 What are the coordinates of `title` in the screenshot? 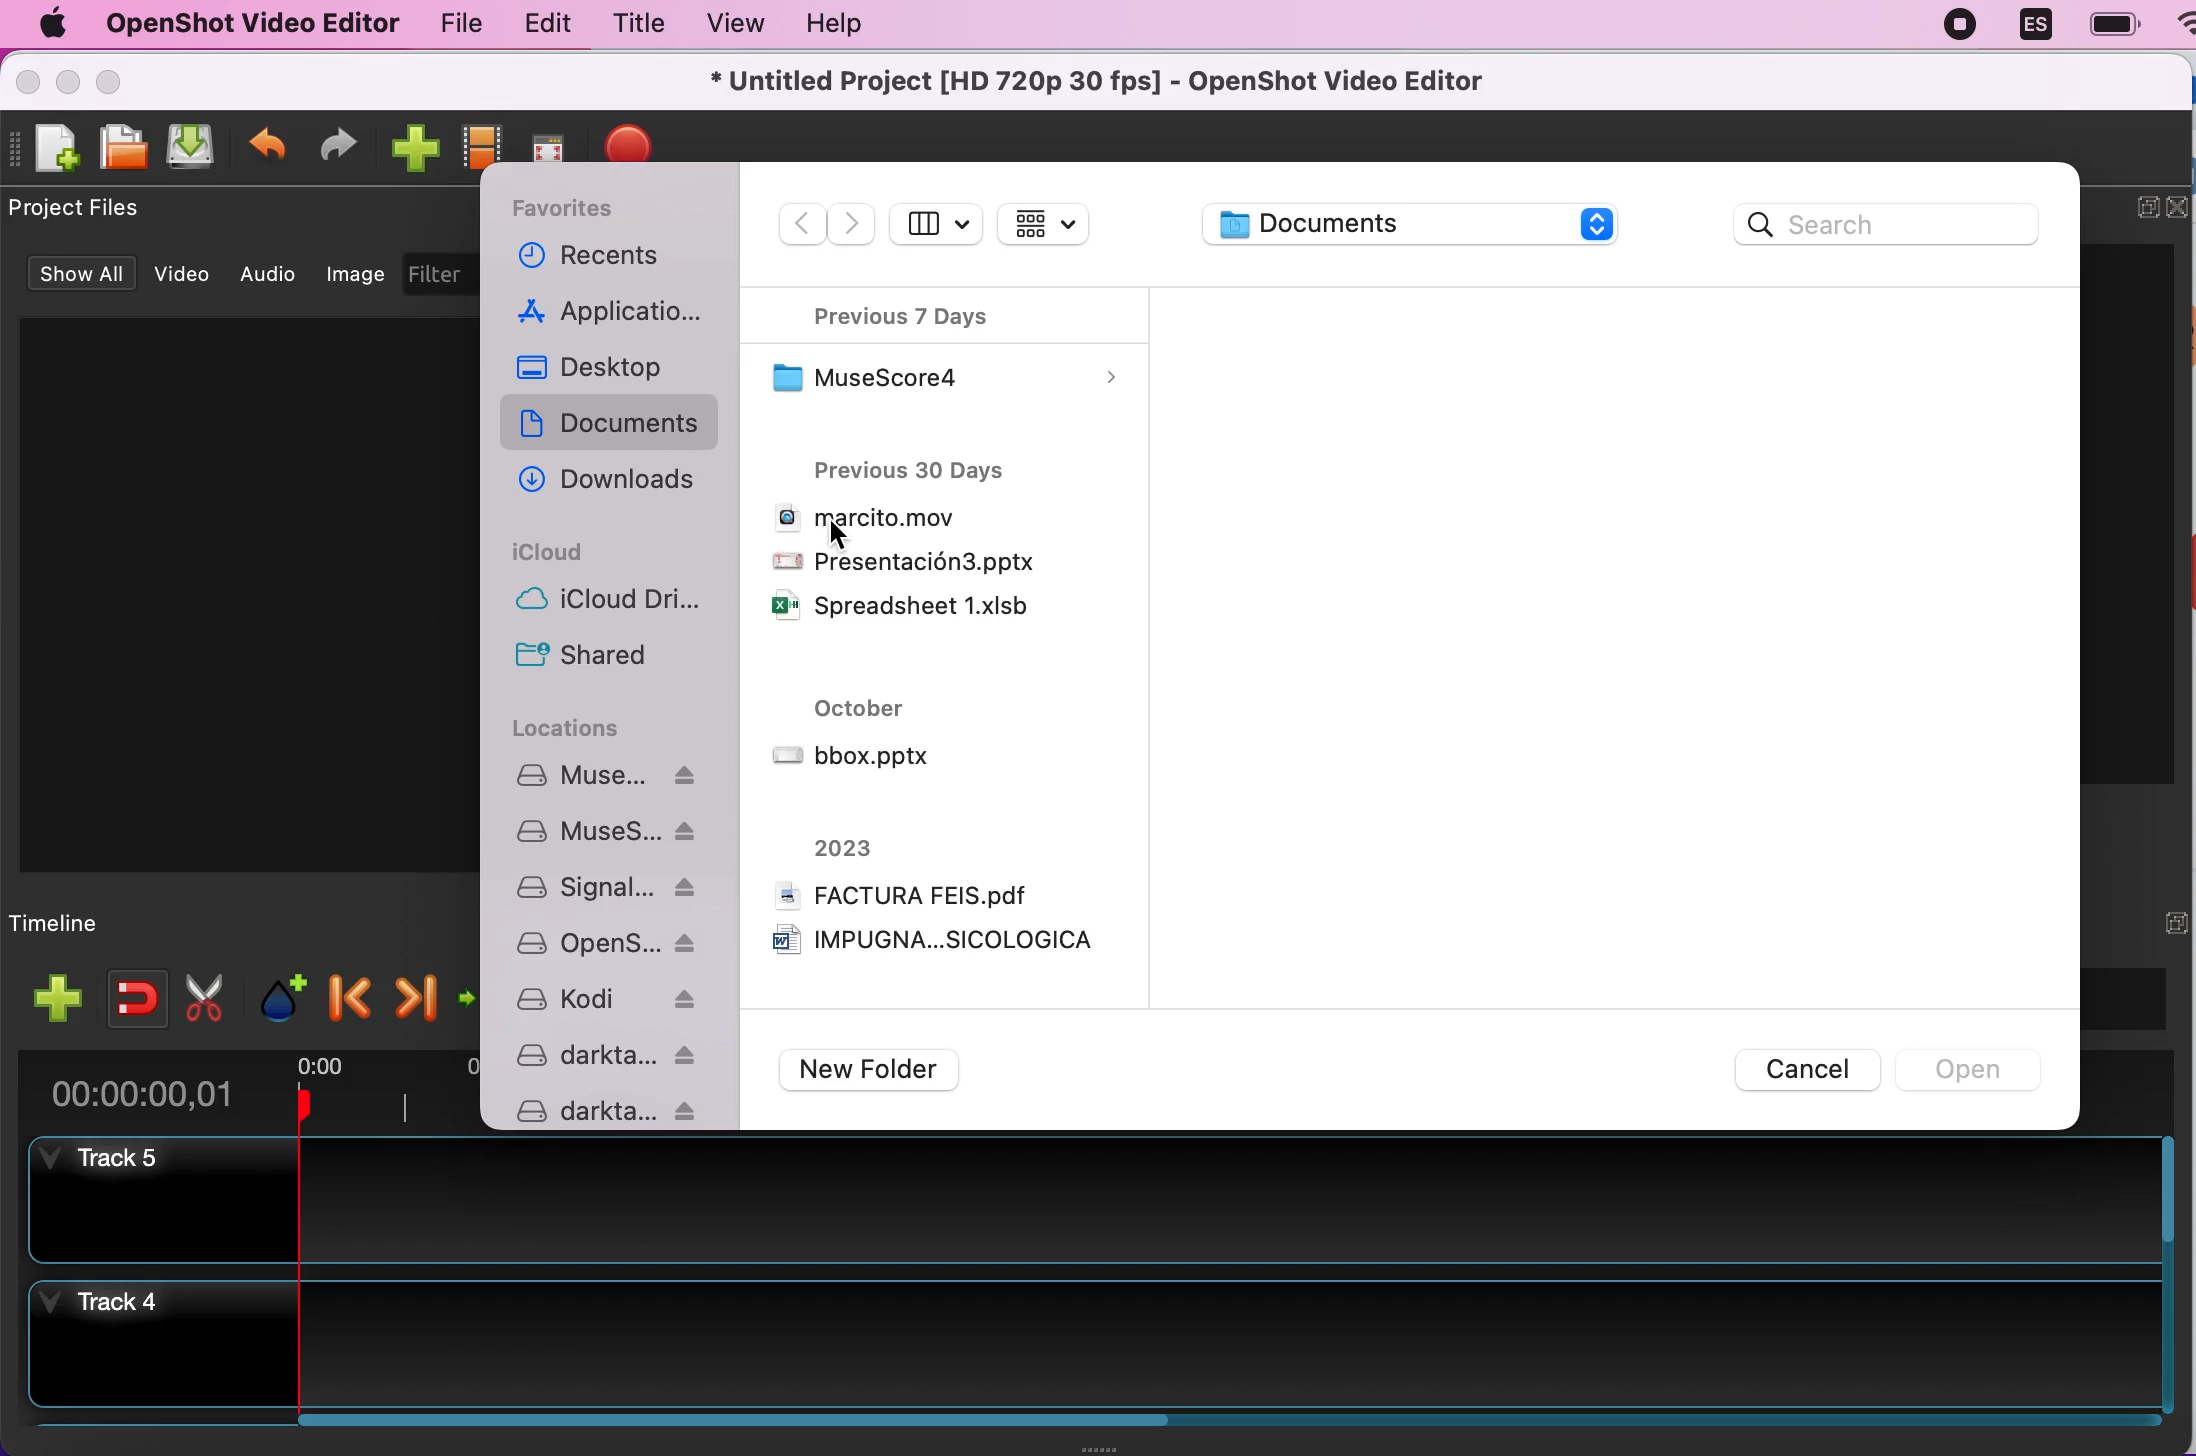 It's located at (1110, 83).